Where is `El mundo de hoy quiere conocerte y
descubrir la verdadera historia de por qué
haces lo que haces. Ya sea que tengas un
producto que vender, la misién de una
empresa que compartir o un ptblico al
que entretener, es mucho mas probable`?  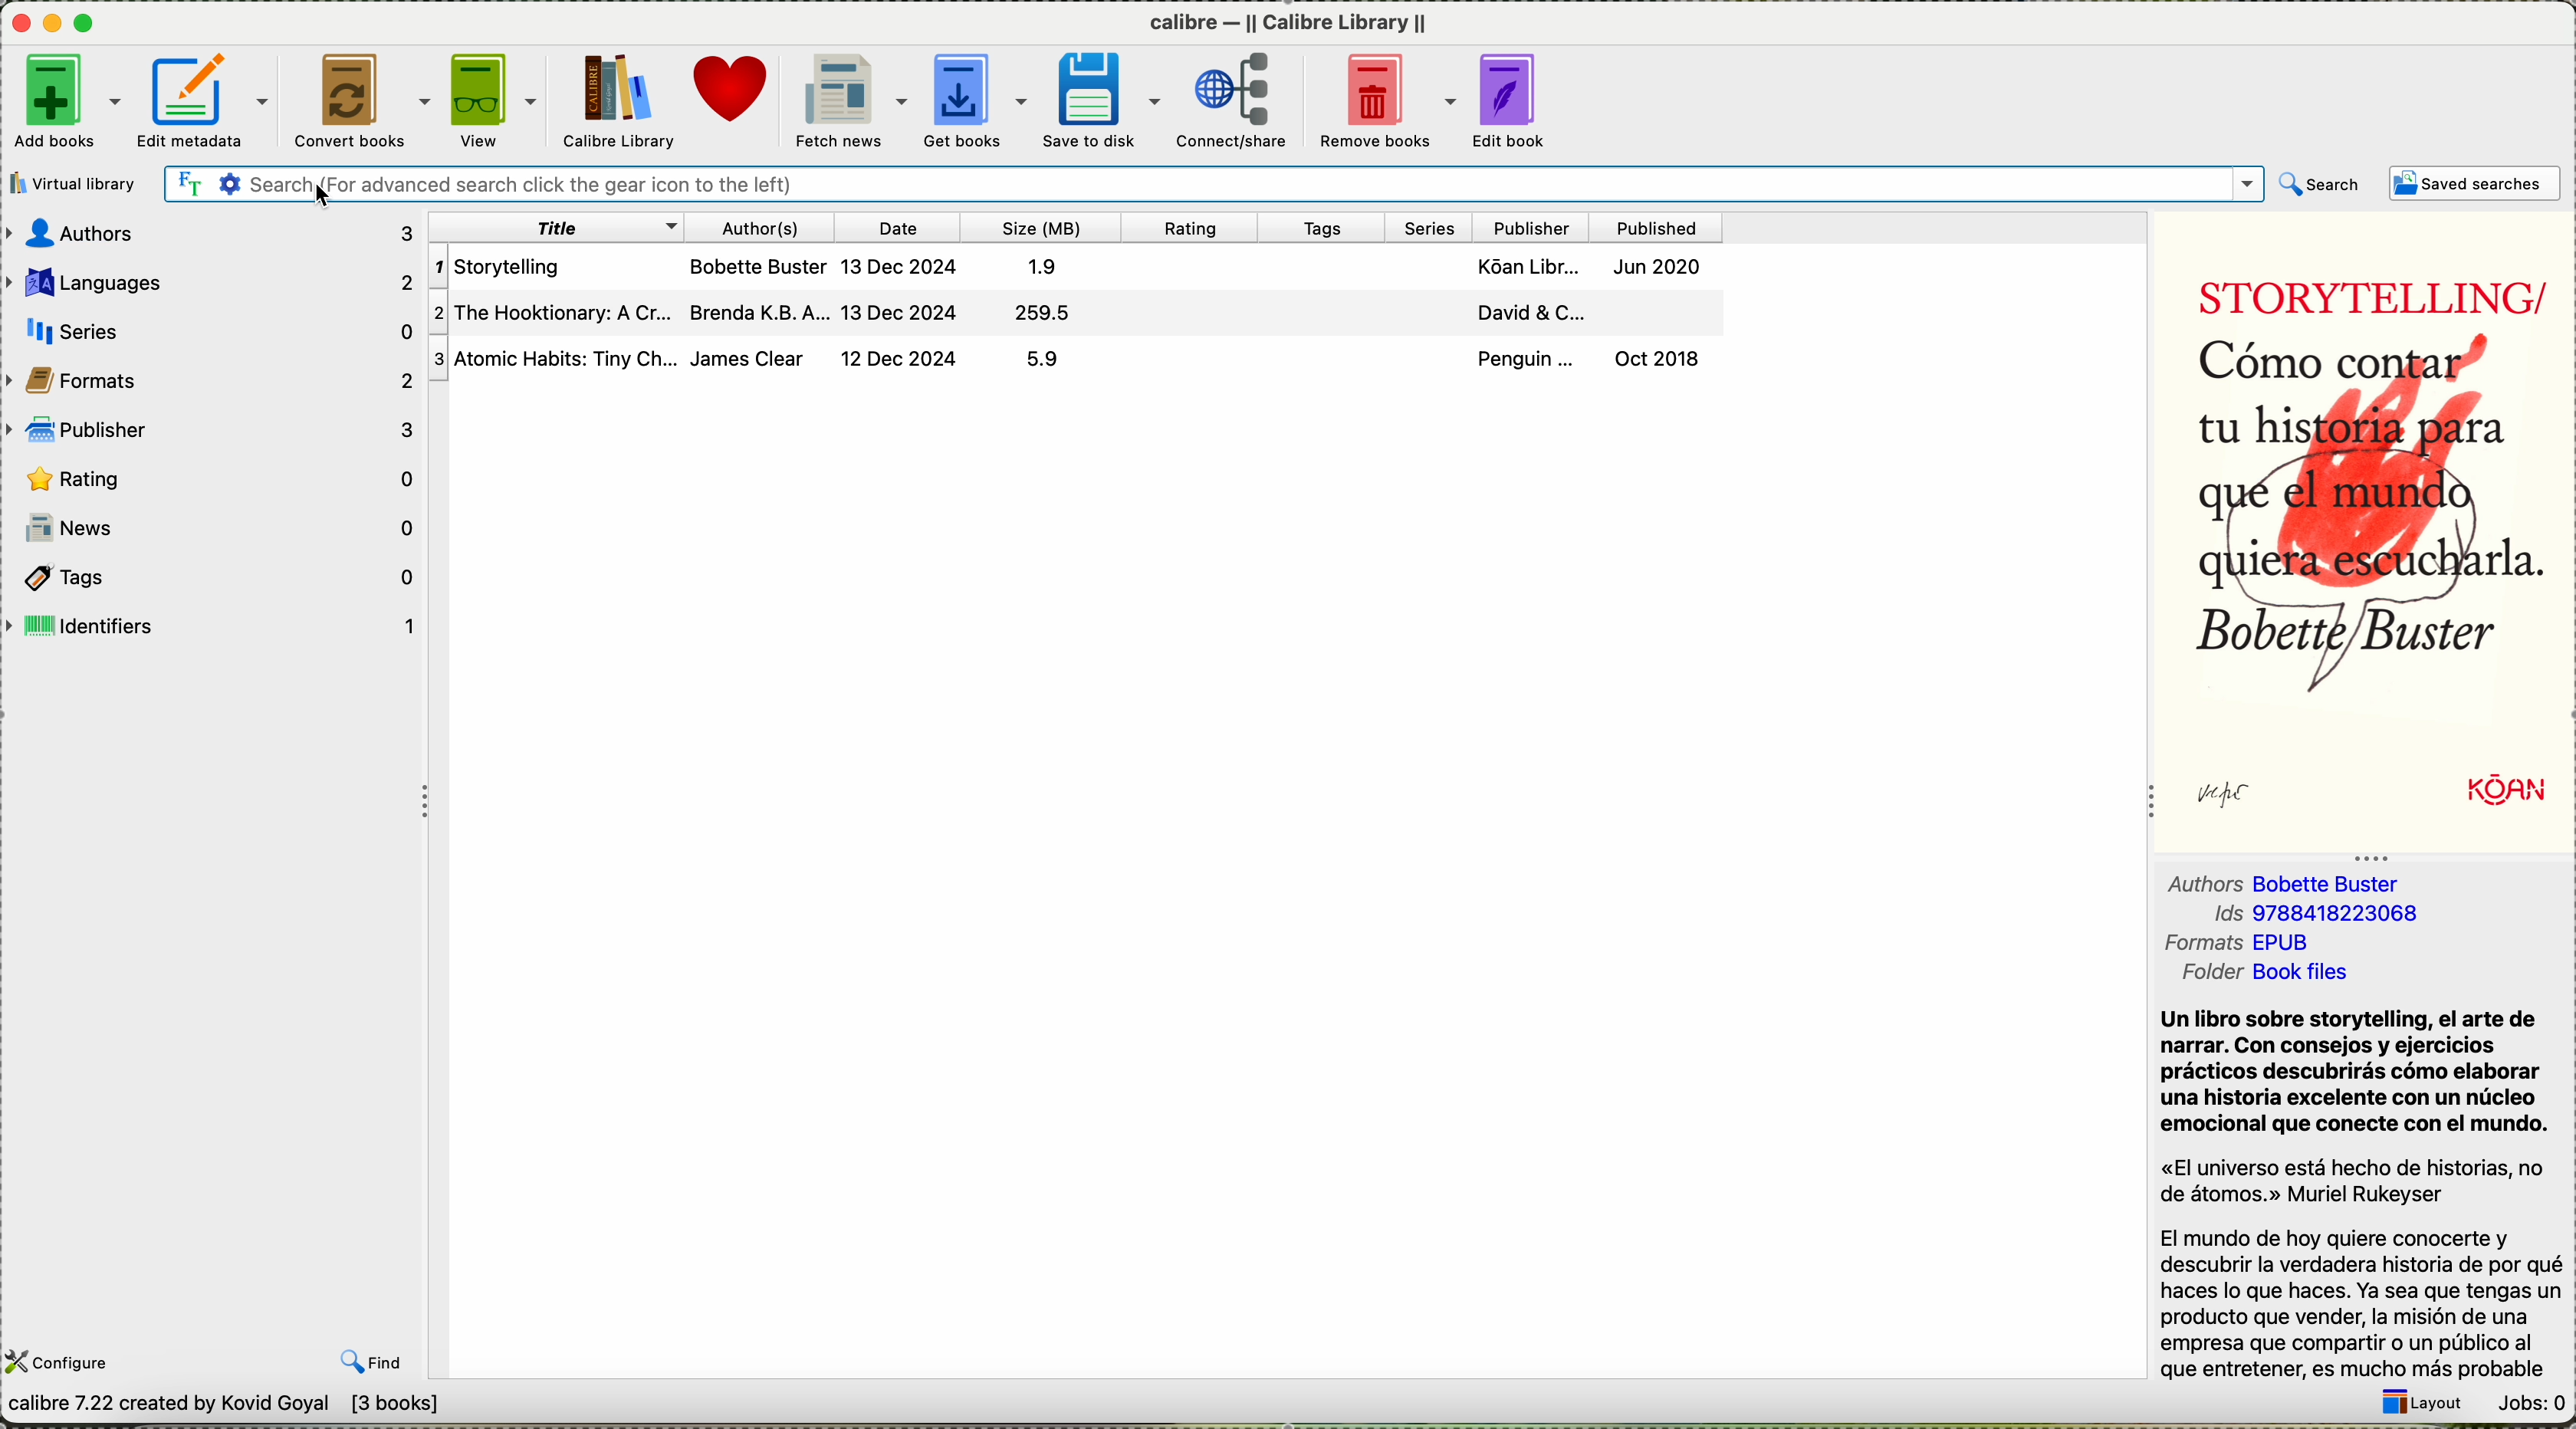
El mundo de hoy quiere conocerte y
descubrir la verdadera historia de por qué
haces lo que haces. Ya sea que tengas un
producto que vender, la misién de una
empresa que compartir o un ptblico al
que entretener, es mucho mas probable is located at coordinates (2361, 1303).